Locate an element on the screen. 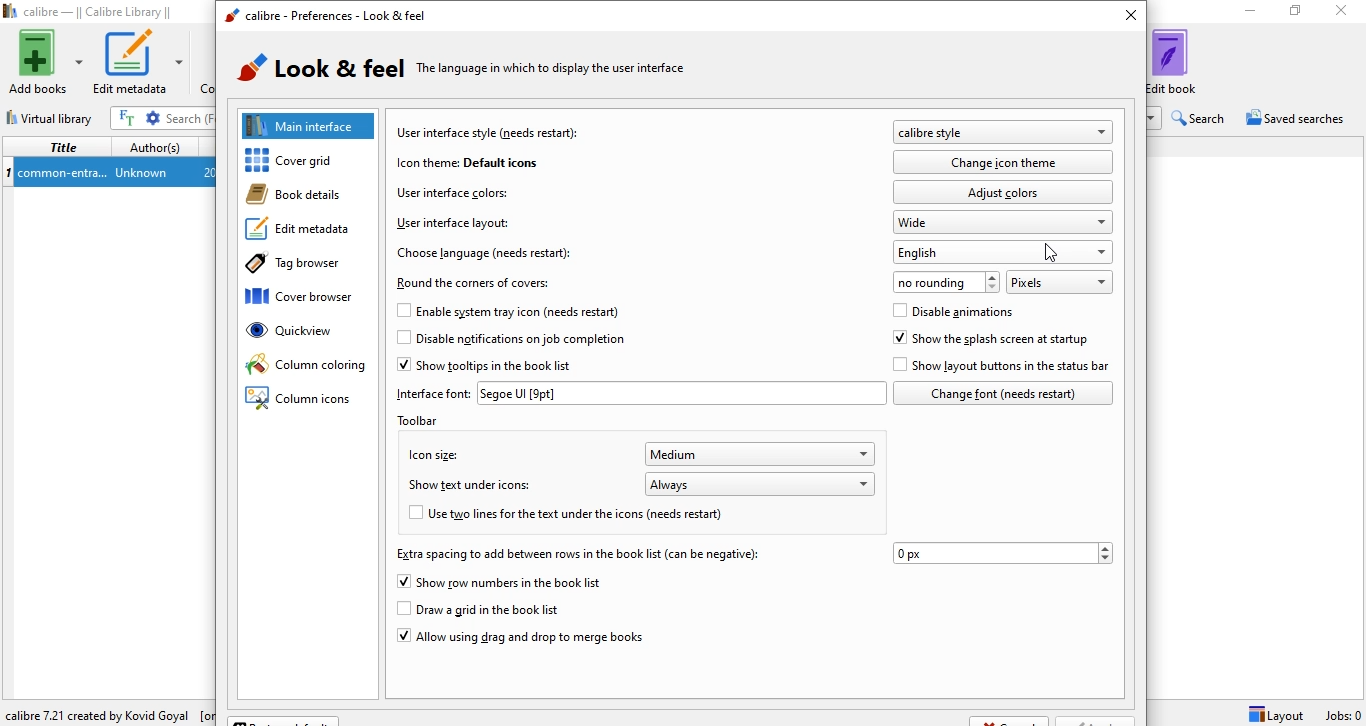 This screenshot has height=726, width=1366. adjust colors is located at coordinates (1003, 191).